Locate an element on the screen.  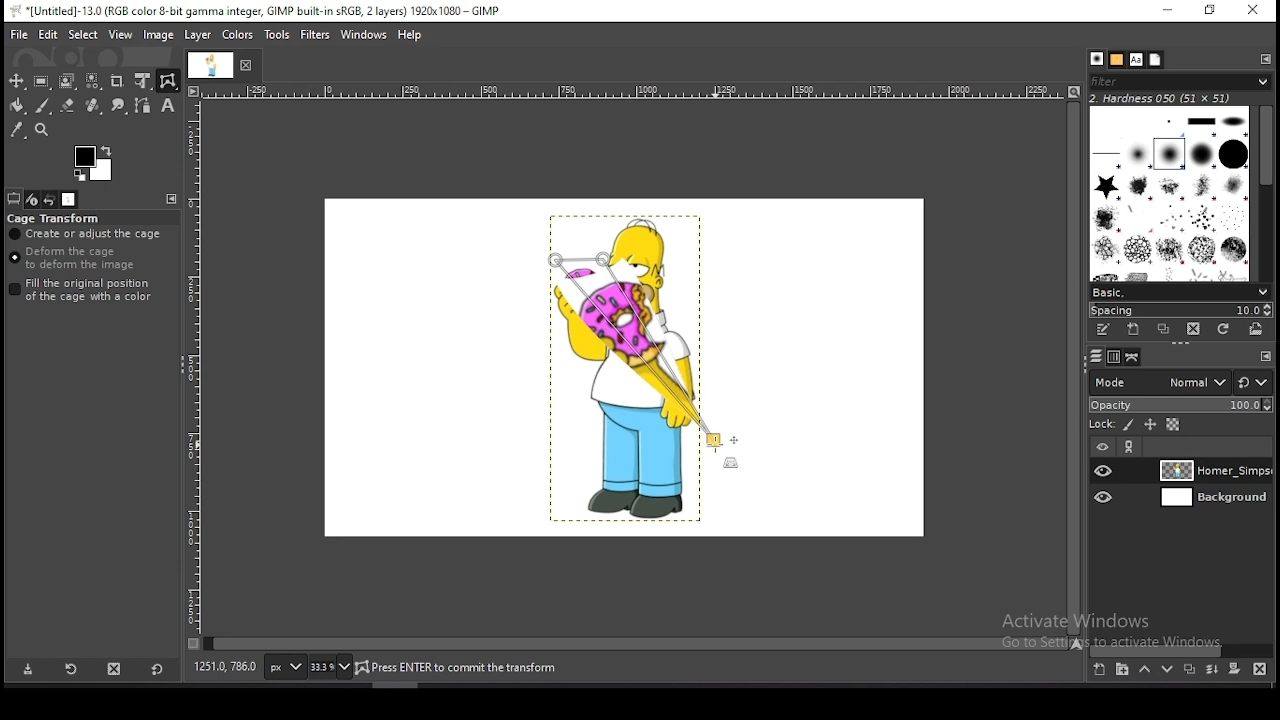
home_simpsons_2006.png (21.5 mb) is located at coordinates (462, 669).